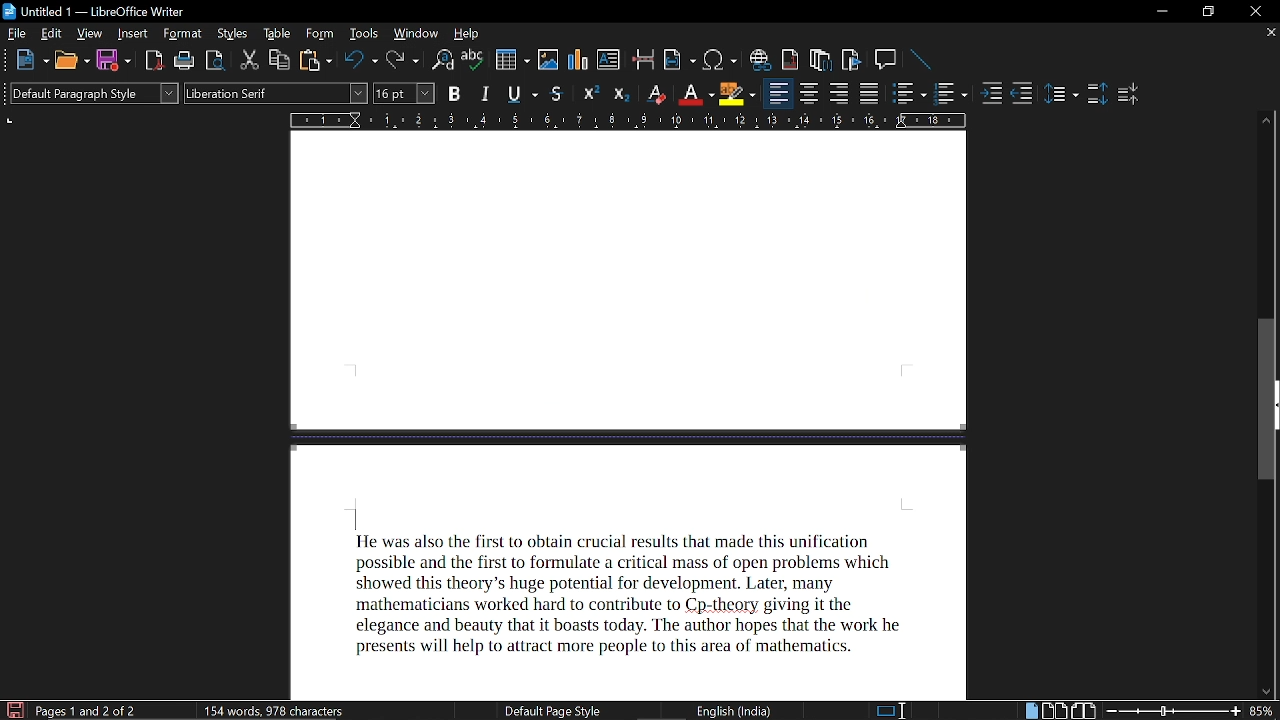  What do you see at coordinates (229, 34) in the screenshot?
I see `Styles` at bounding box center [229, 34].